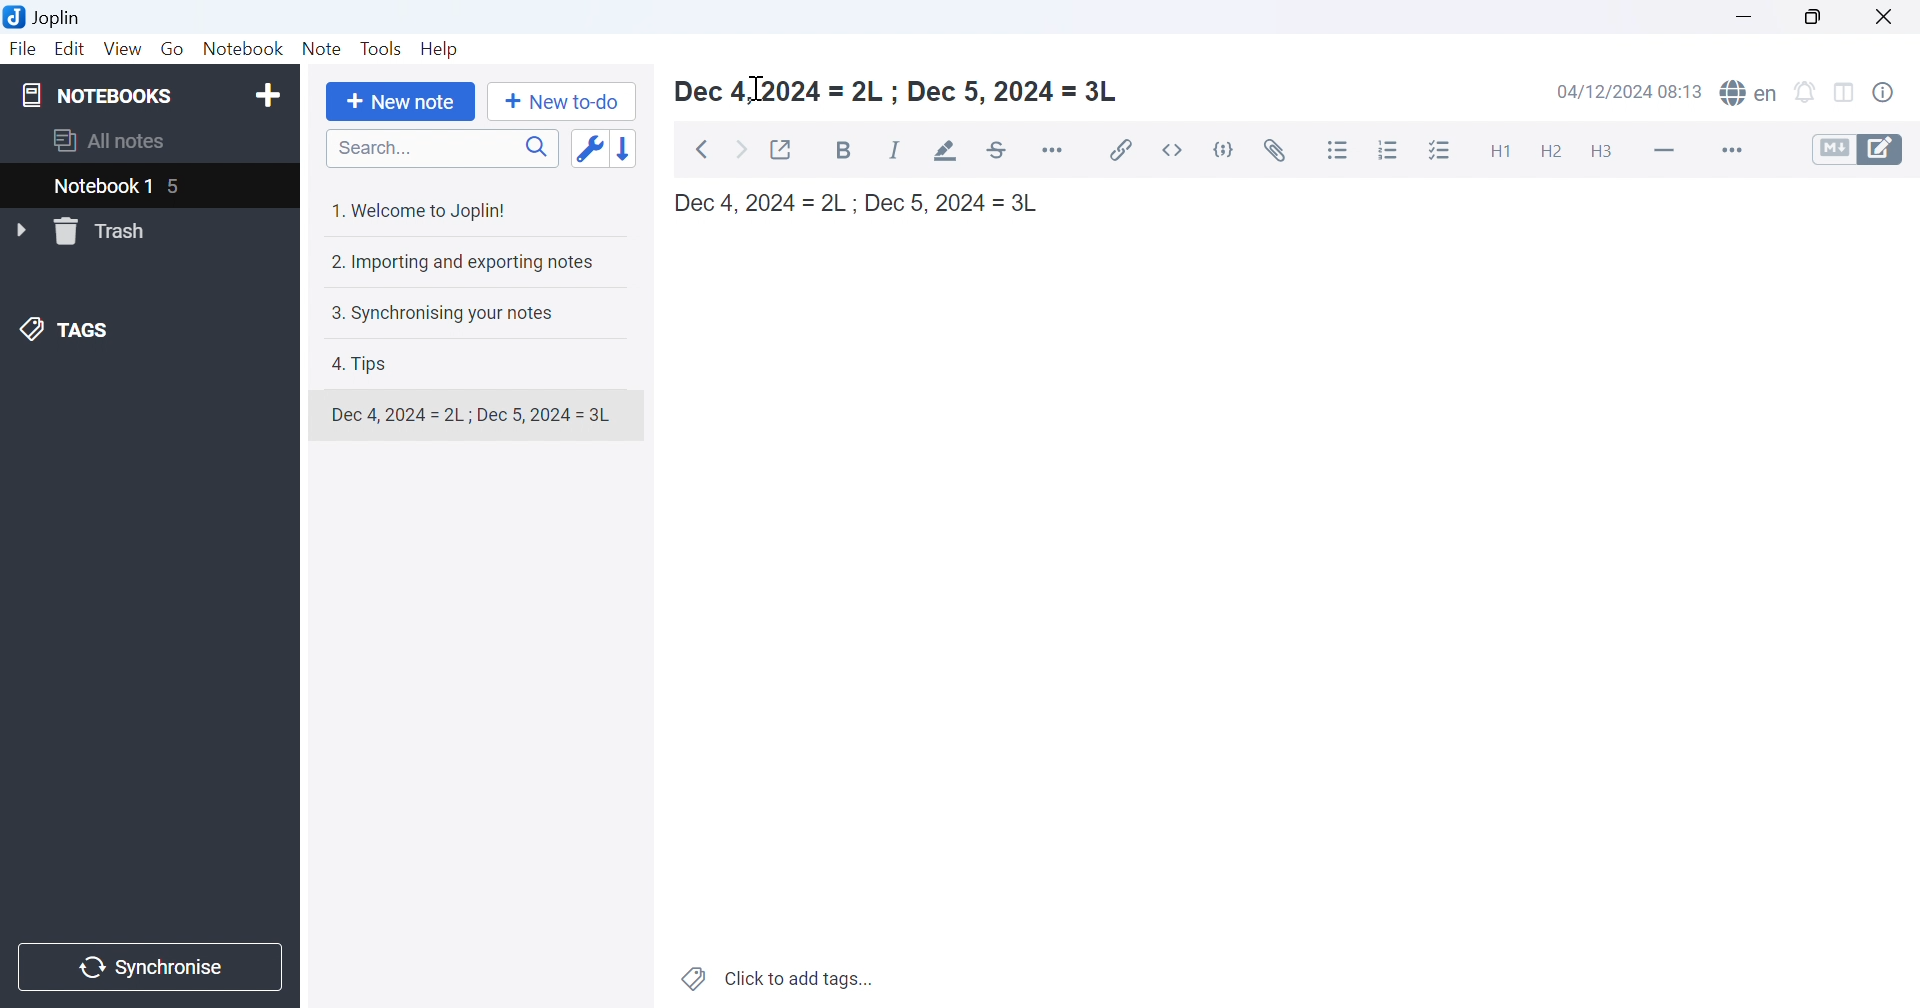 This screenshot has width=1920, height=1008. I want to click on cursor, so click(757, 86).